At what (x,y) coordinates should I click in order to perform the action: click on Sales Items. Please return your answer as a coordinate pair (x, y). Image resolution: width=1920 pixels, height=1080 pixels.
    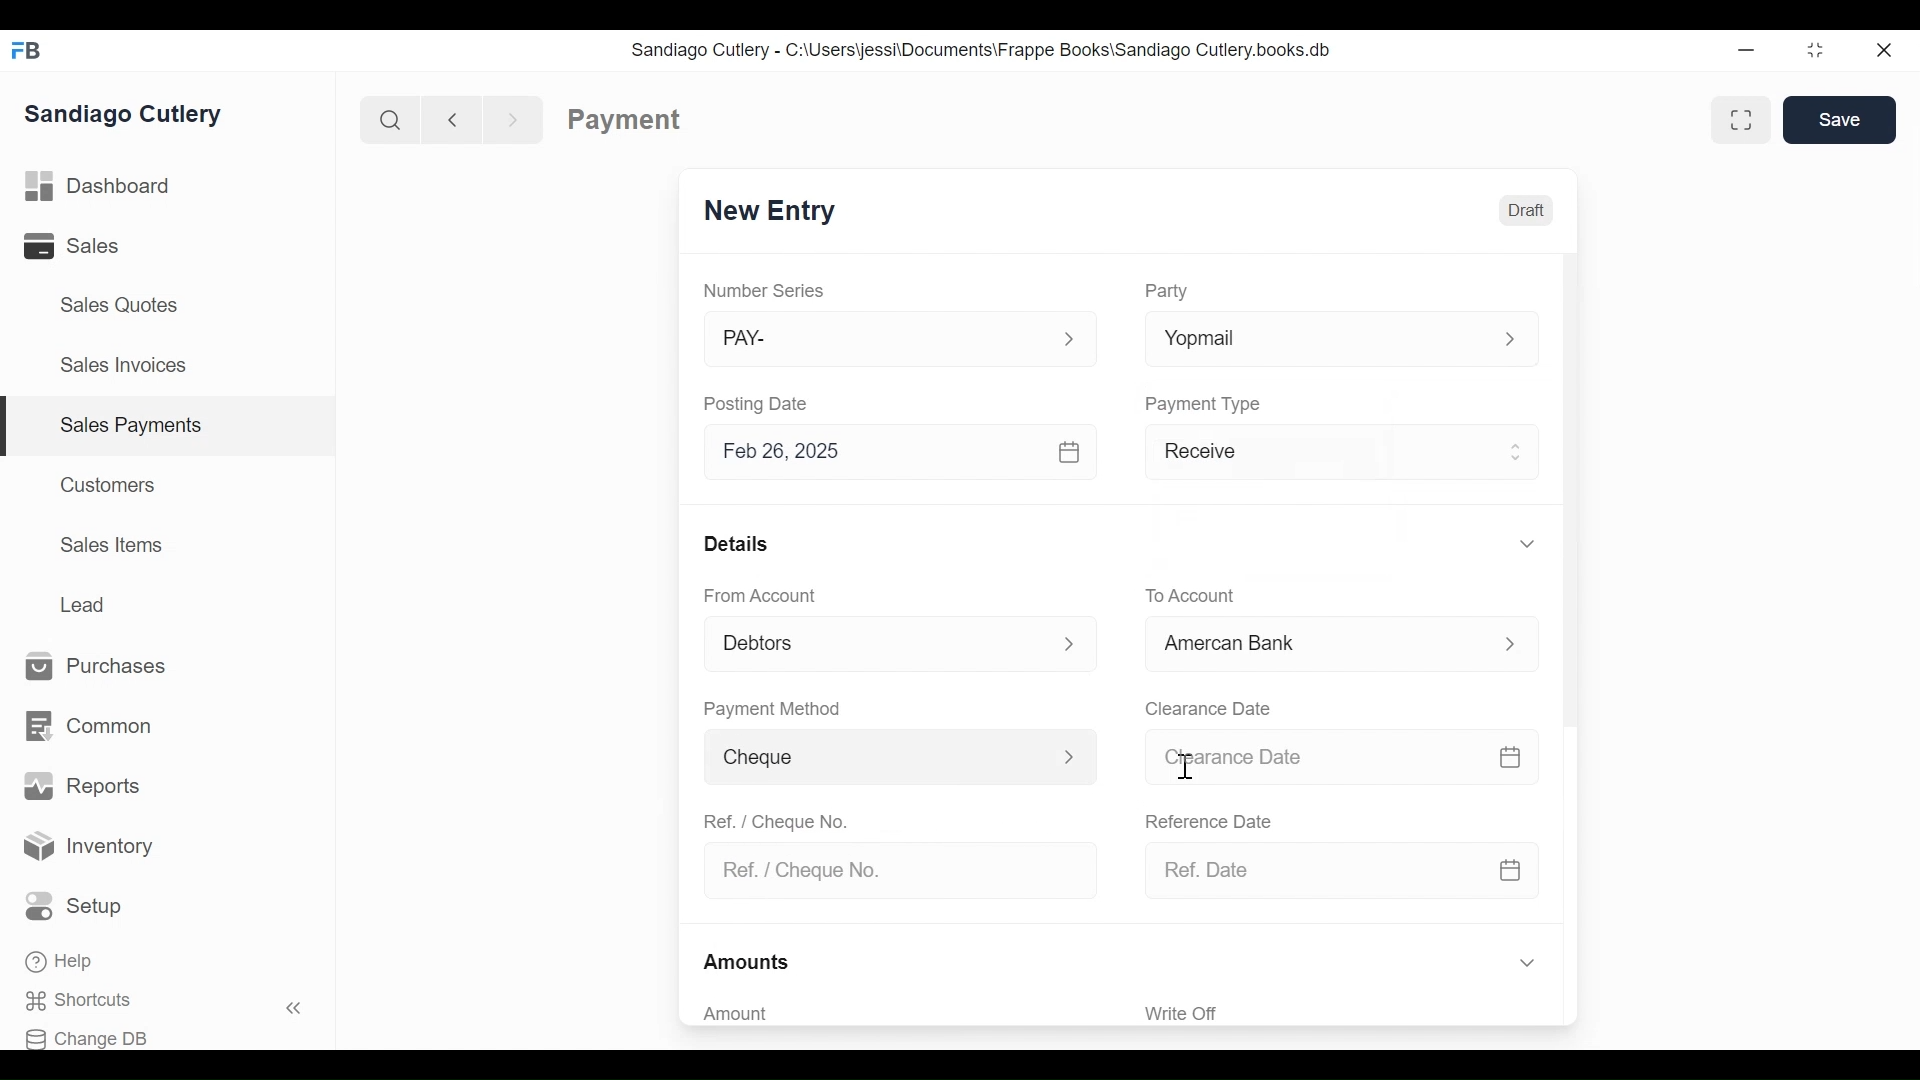
    Looking at the image, I should click on (112, 545).